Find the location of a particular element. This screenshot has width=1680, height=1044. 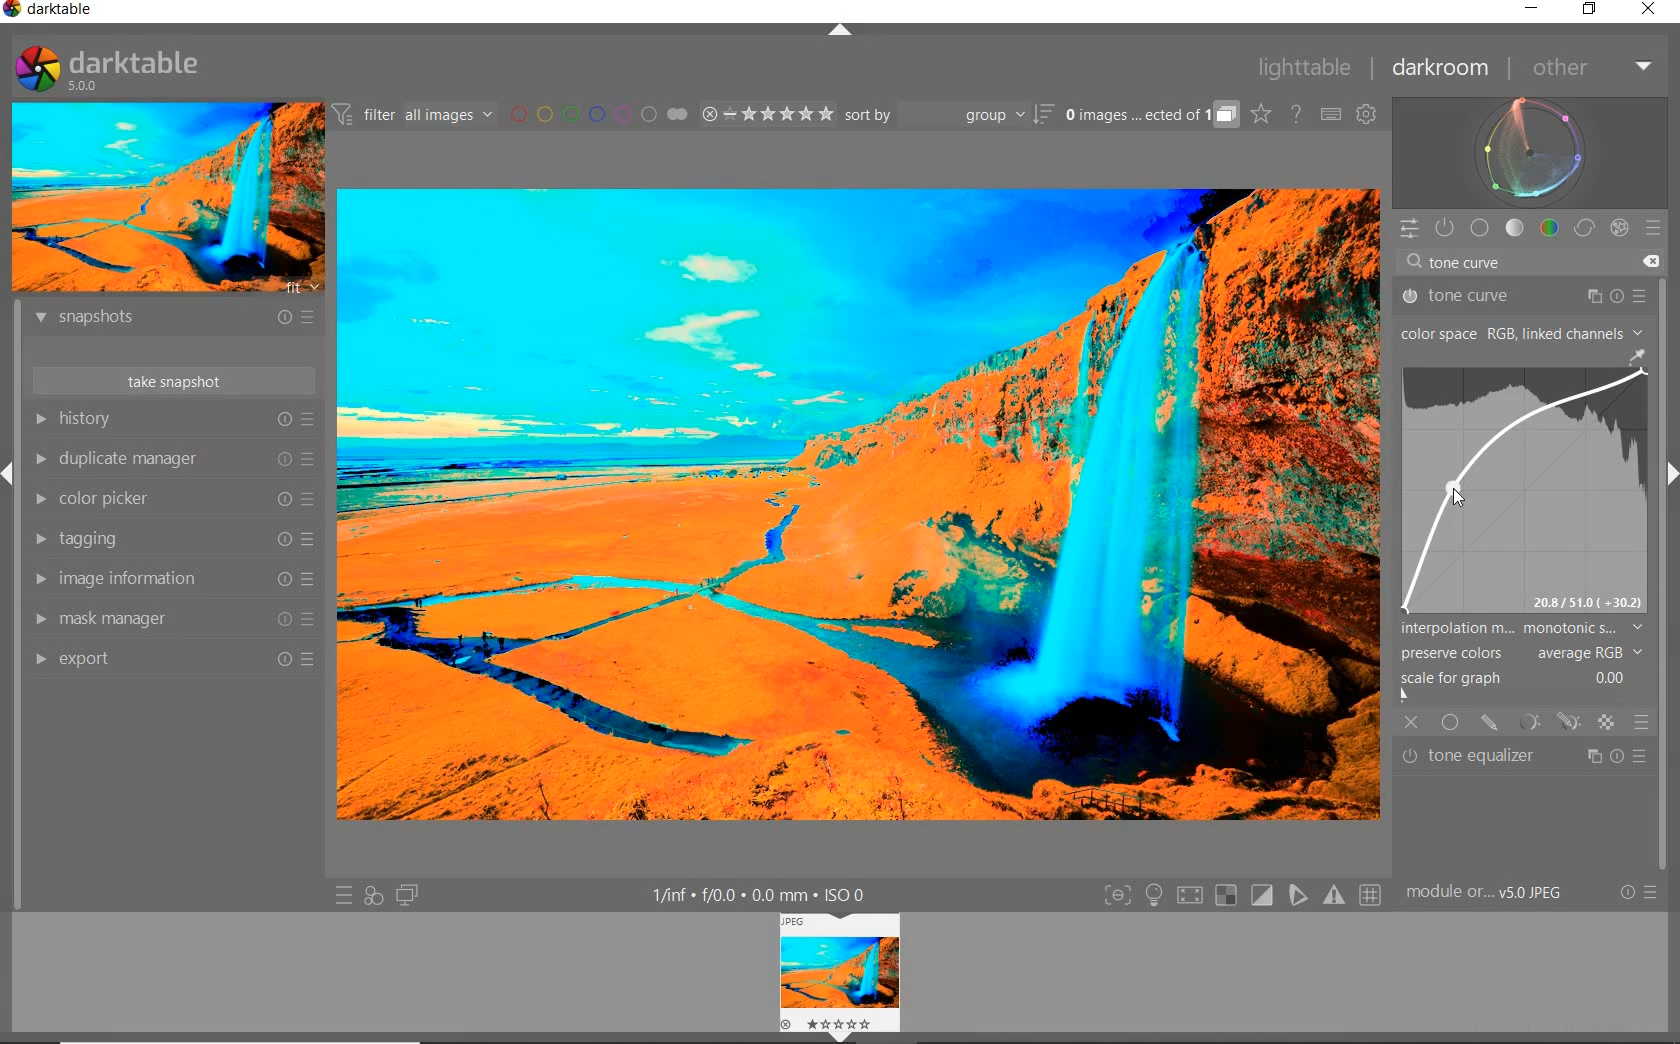

OFF is located at coordinates (1411, 723).